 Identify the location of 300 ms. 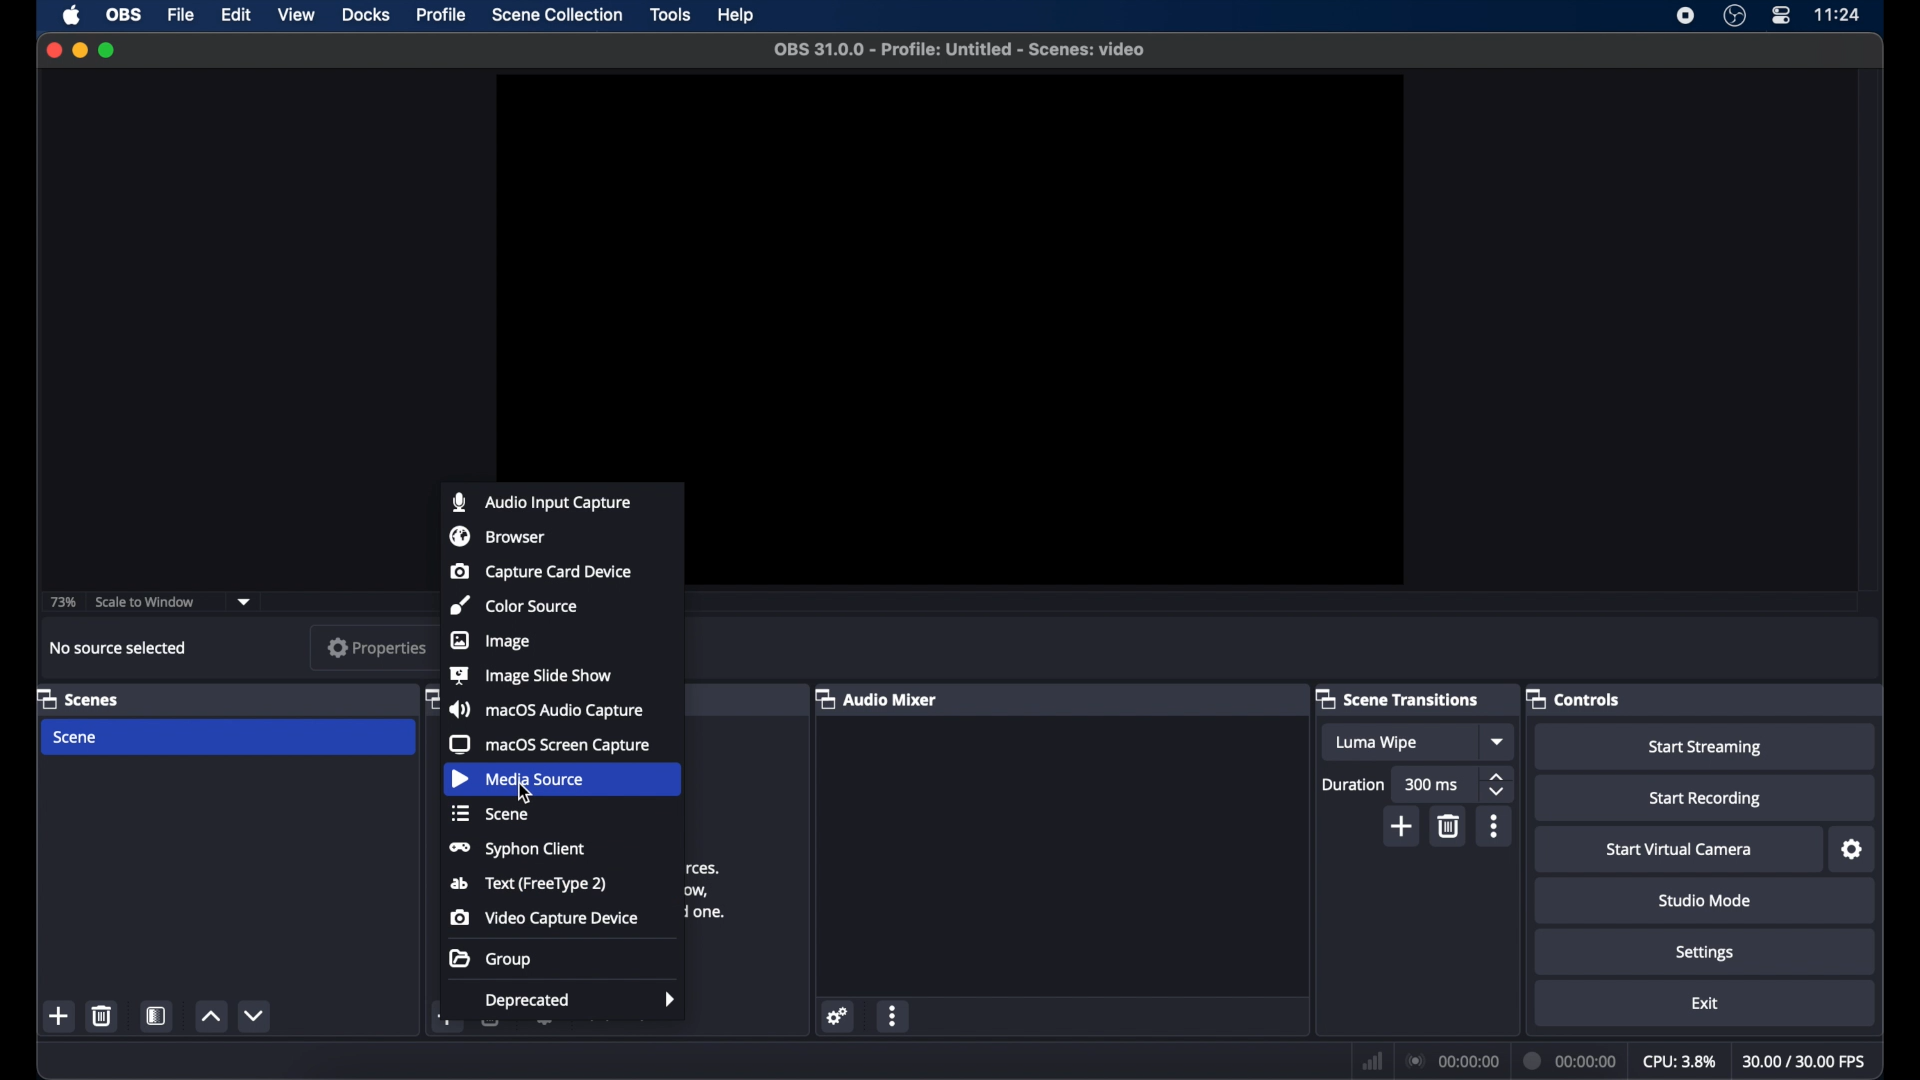
(1432, 784).